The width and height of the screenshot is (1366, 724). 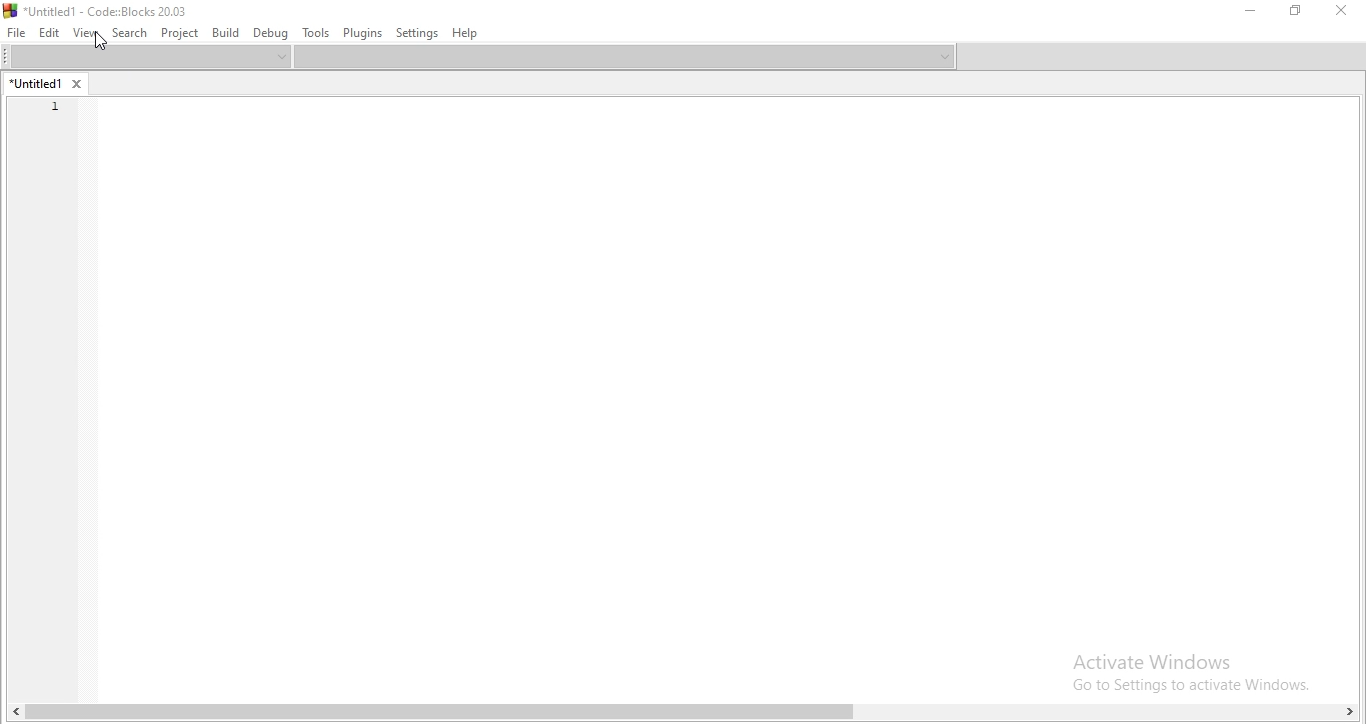 What do you see at coordinates (131, 33) in the screenshot?
I see `Search ` at bounding box center [131, 33].